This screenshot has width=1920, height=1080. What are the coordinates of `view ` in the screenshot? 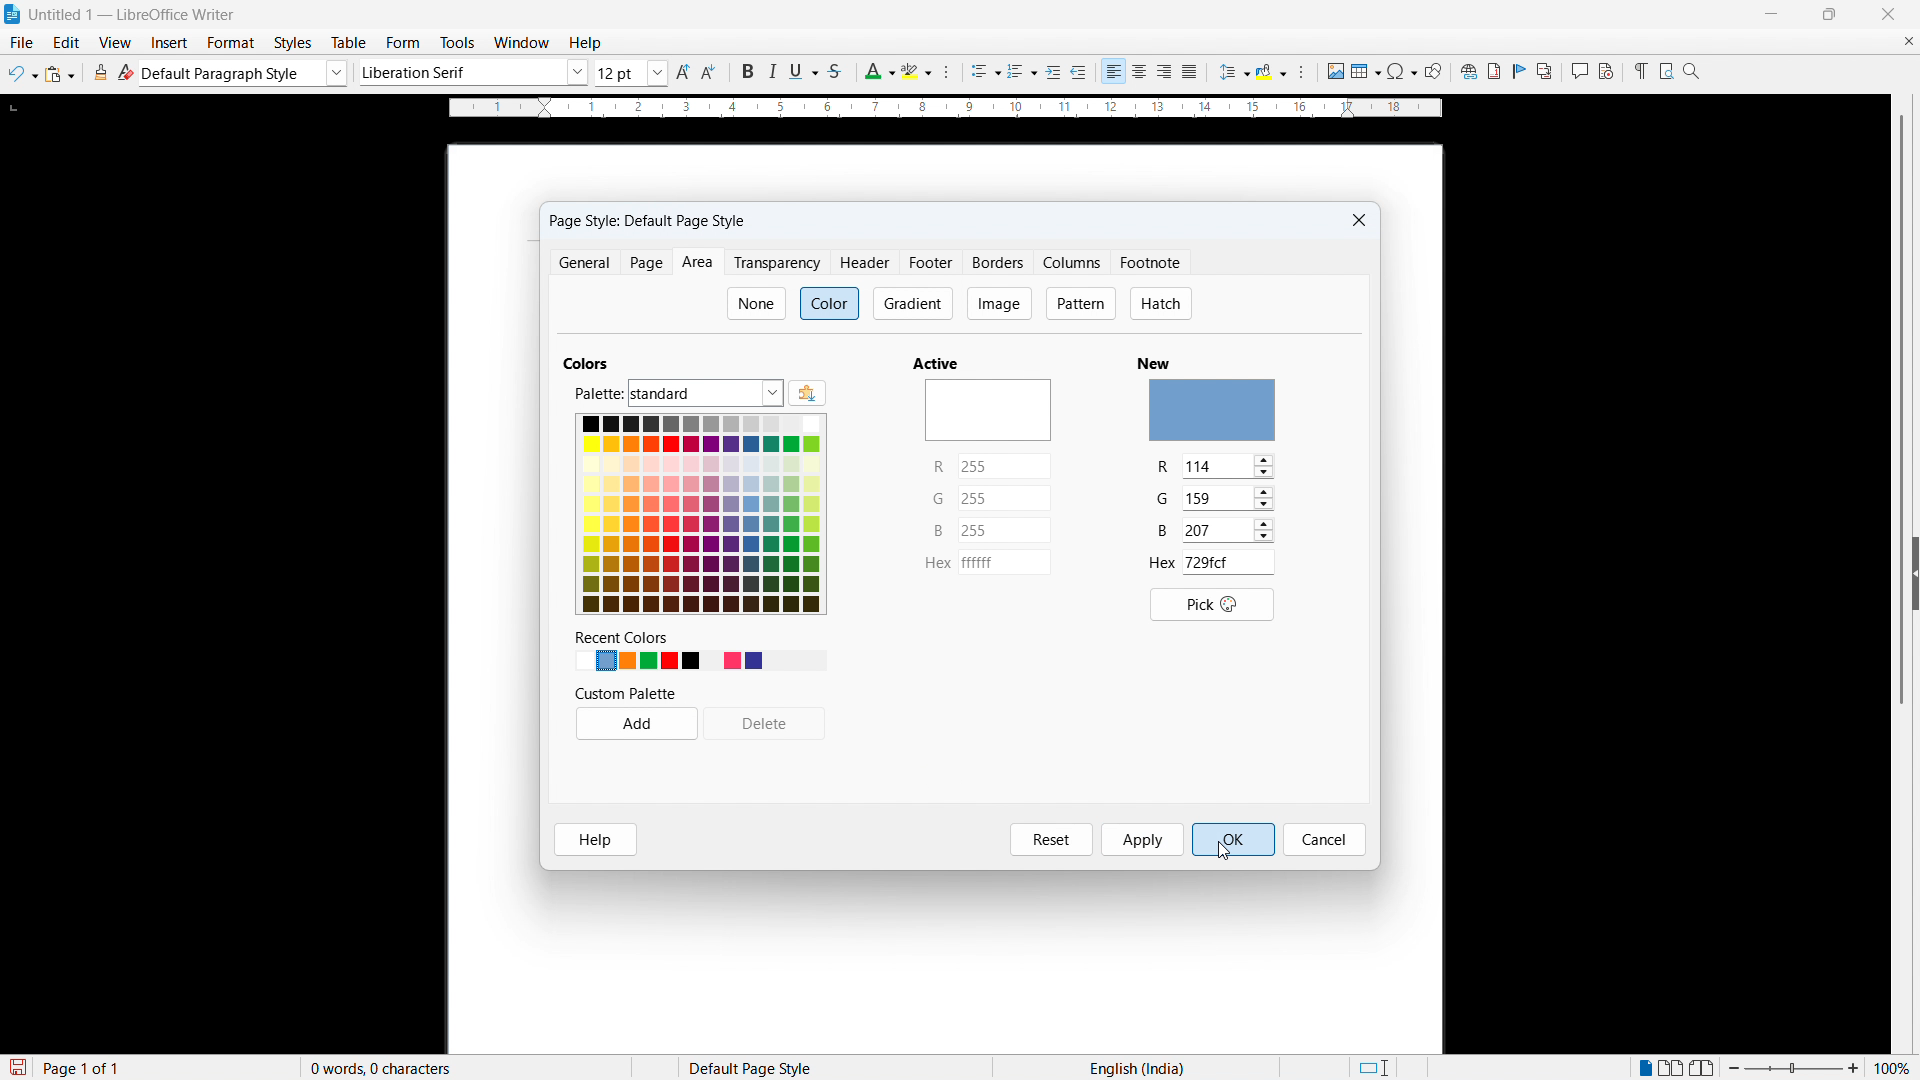 It's located at (116, 43).